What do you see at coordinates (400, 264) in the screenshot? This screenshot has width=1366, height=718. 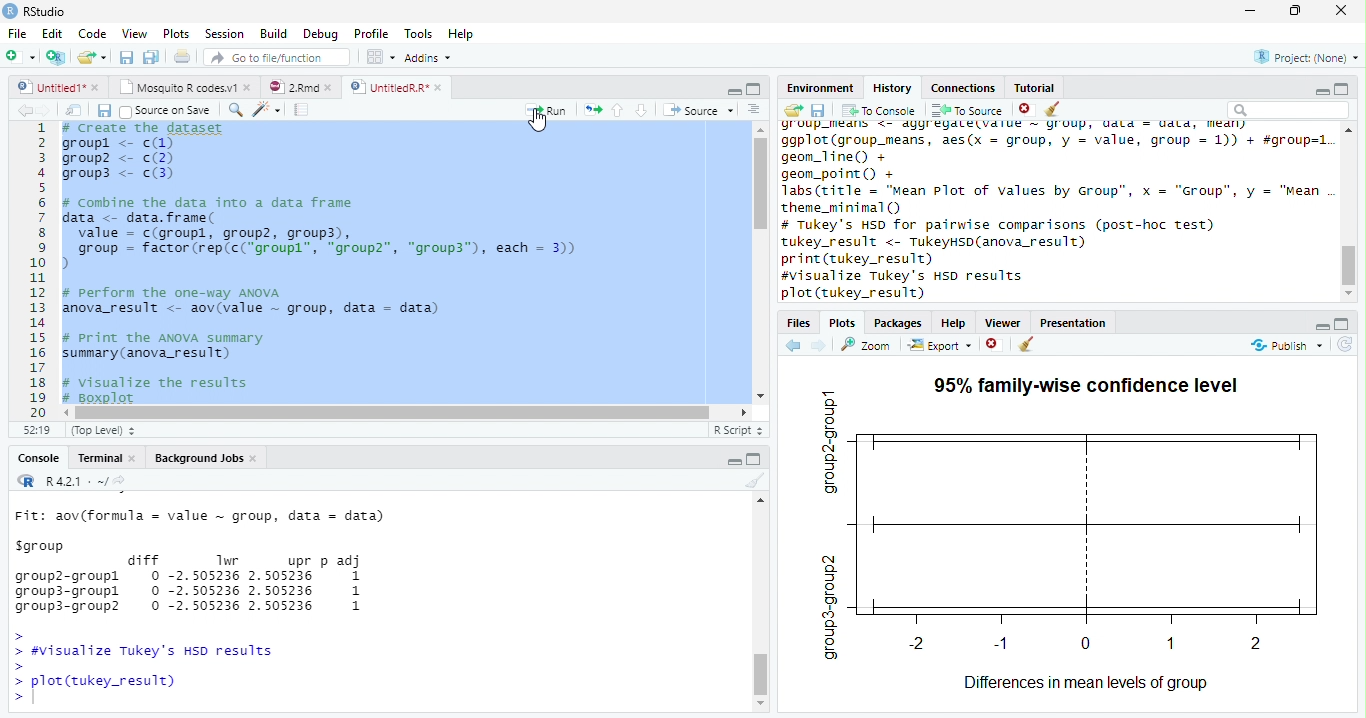 I see `geom boxplot() + Tabs(title = “soxplot of values by Group”, x = “Group”, y = “"value") +theme_minimal ()# mean plot with ggplot2group_means <- aggregate(value ~ group, data = data, mean)ggplot(group_means, aes(x = group, y = value, group = 1)) + #group=1 needed for line pgeon_line() +geon_point() +Tabs(title = “Mean Plot of values by Group”, x = “Group”, y = “Mean value") +theme_minimal ()# Tukey's Hsp for pairwise comparisons (post-hoc test)tukey_result <- TukeyHsD(anova_result)print (tukey_result)#visualize Tukey's HSD results` at bounding box center [400, 264].